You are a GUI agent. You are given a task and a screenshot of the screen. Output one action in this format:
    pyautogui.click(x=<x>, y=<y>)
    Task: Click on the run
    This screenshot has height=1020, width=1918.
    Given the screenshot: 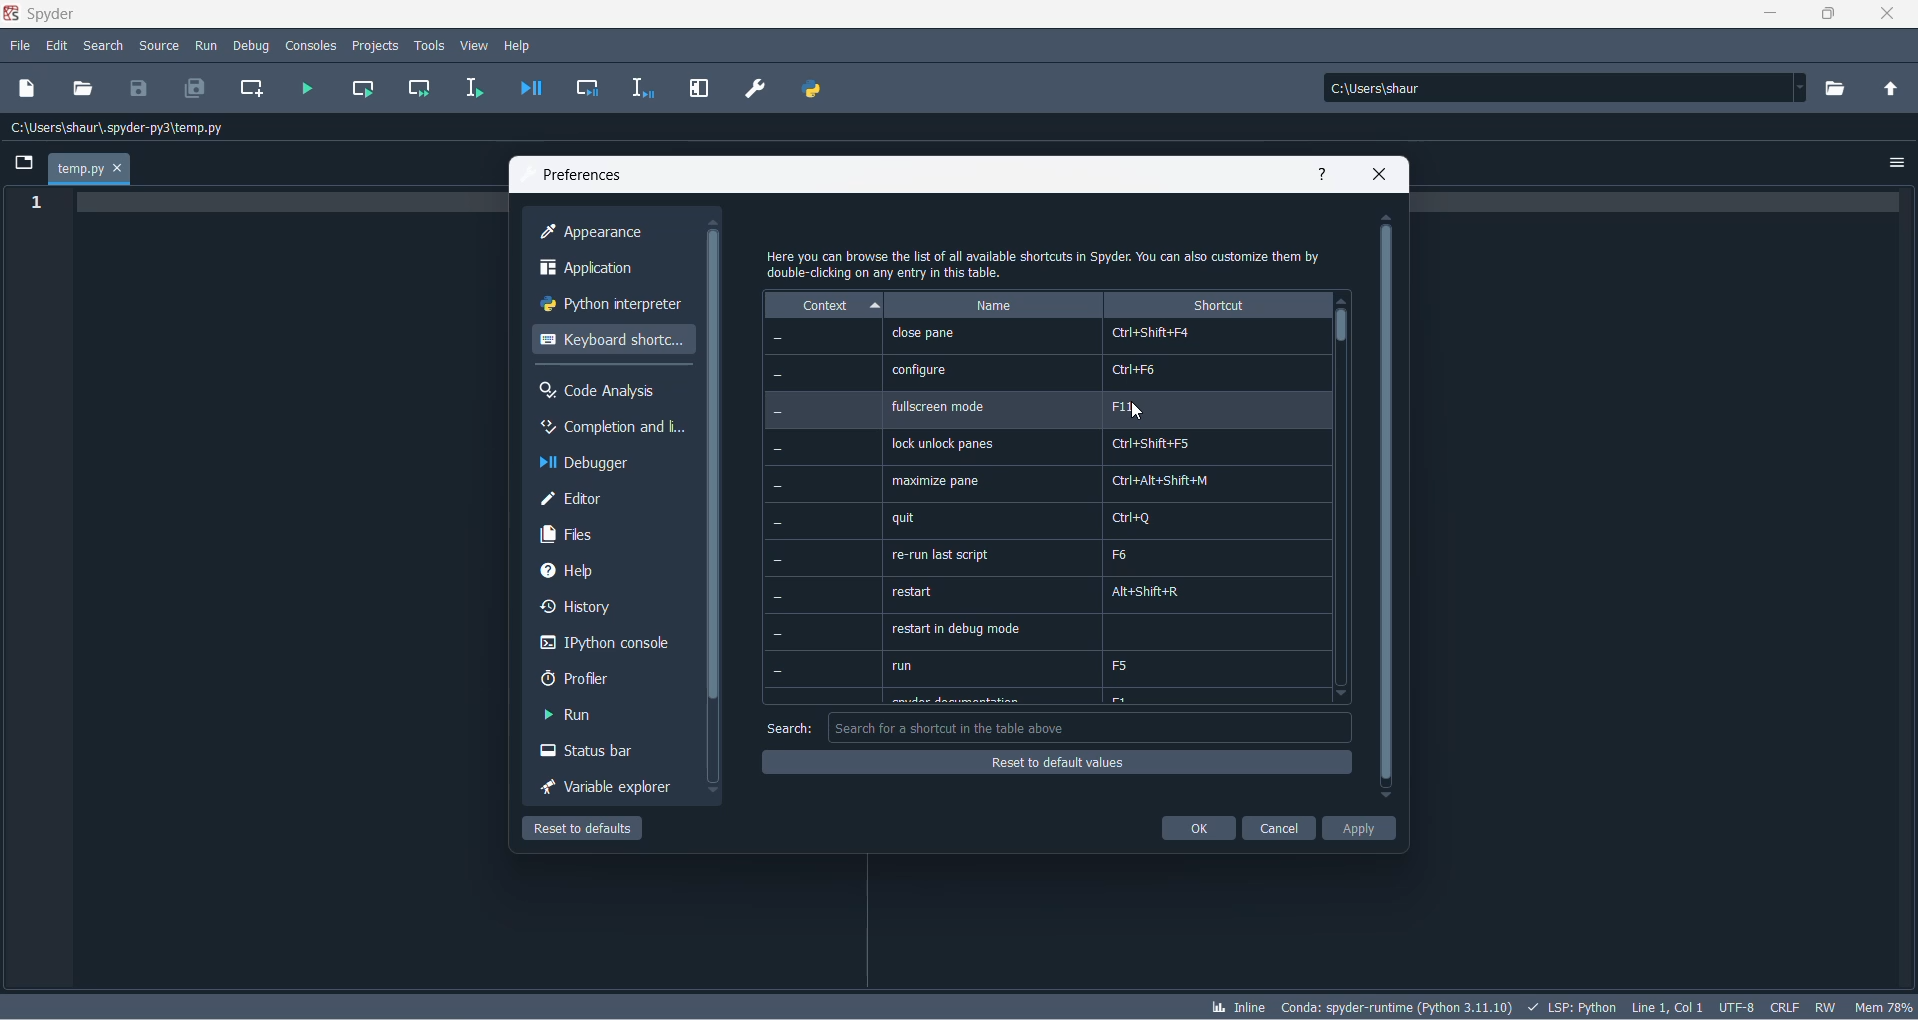 What is the action you would take?
    pyautogui.click(x=589, y=716)
    